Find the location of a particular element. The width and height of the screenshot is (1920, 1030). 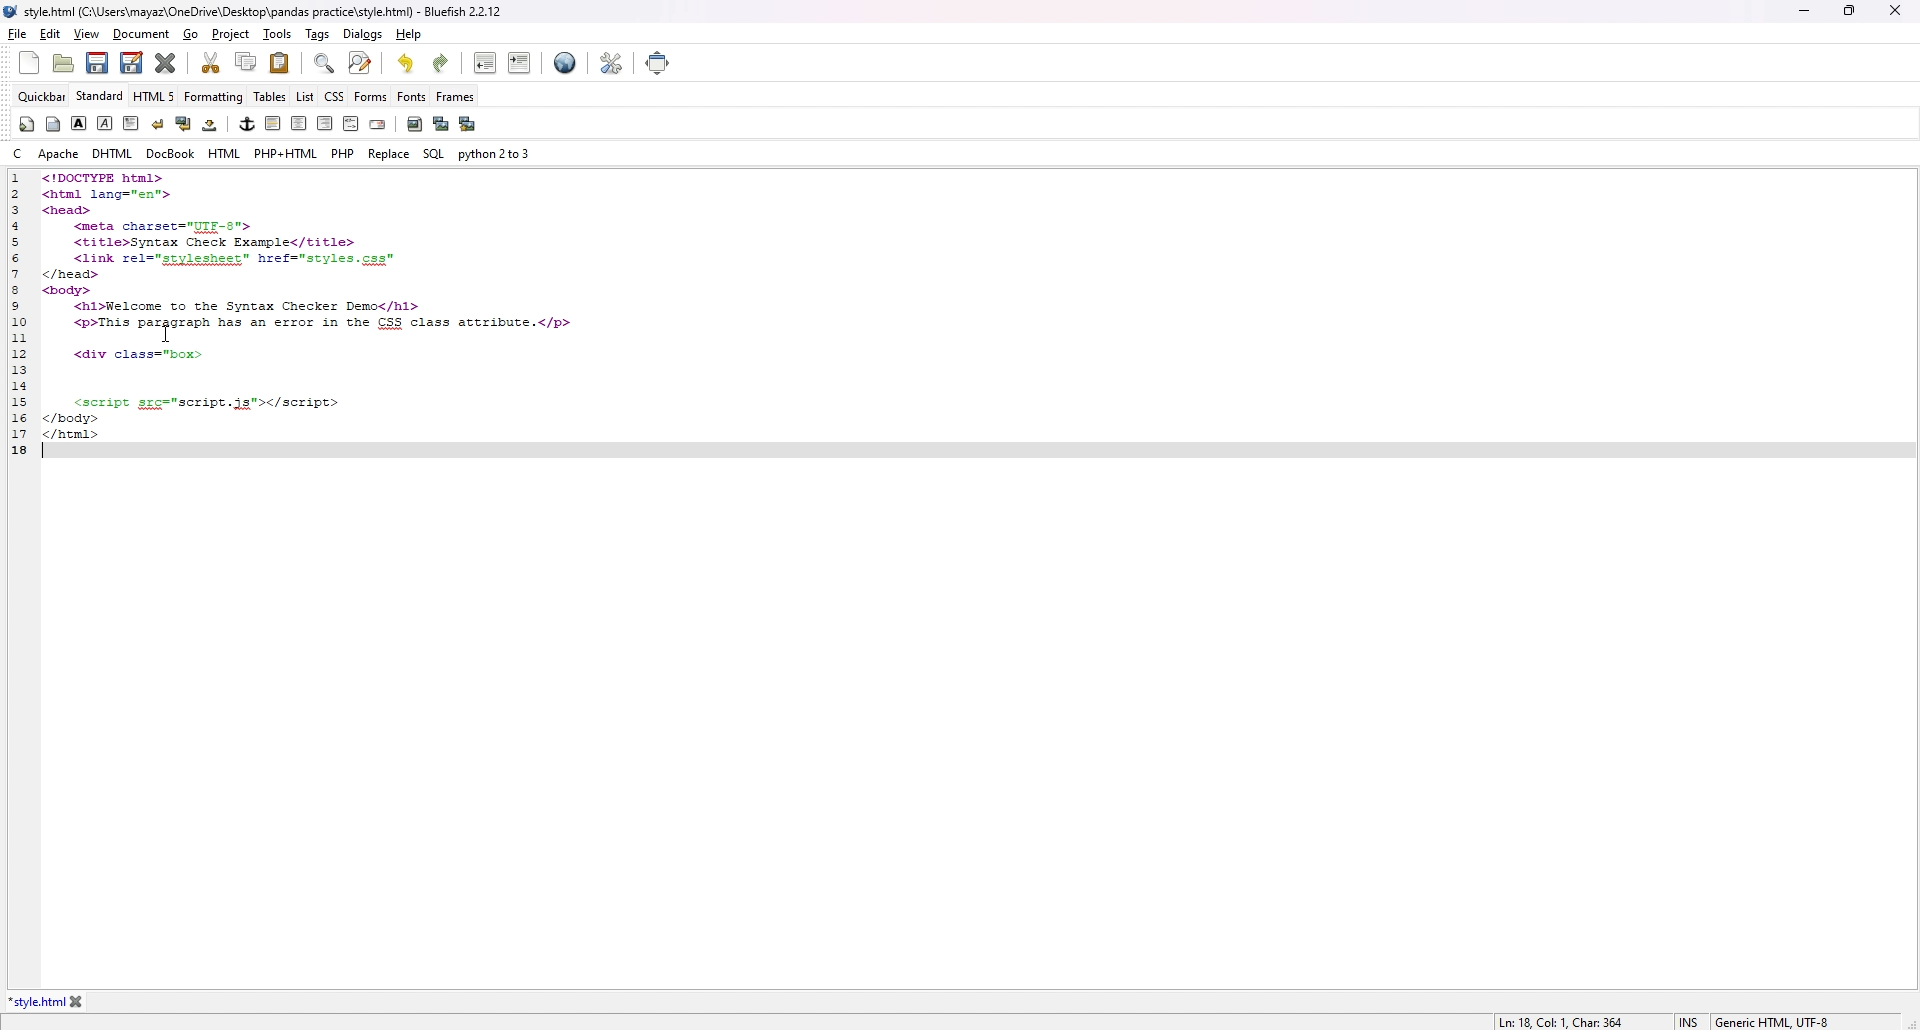

project is located at coordinates (229, 34).